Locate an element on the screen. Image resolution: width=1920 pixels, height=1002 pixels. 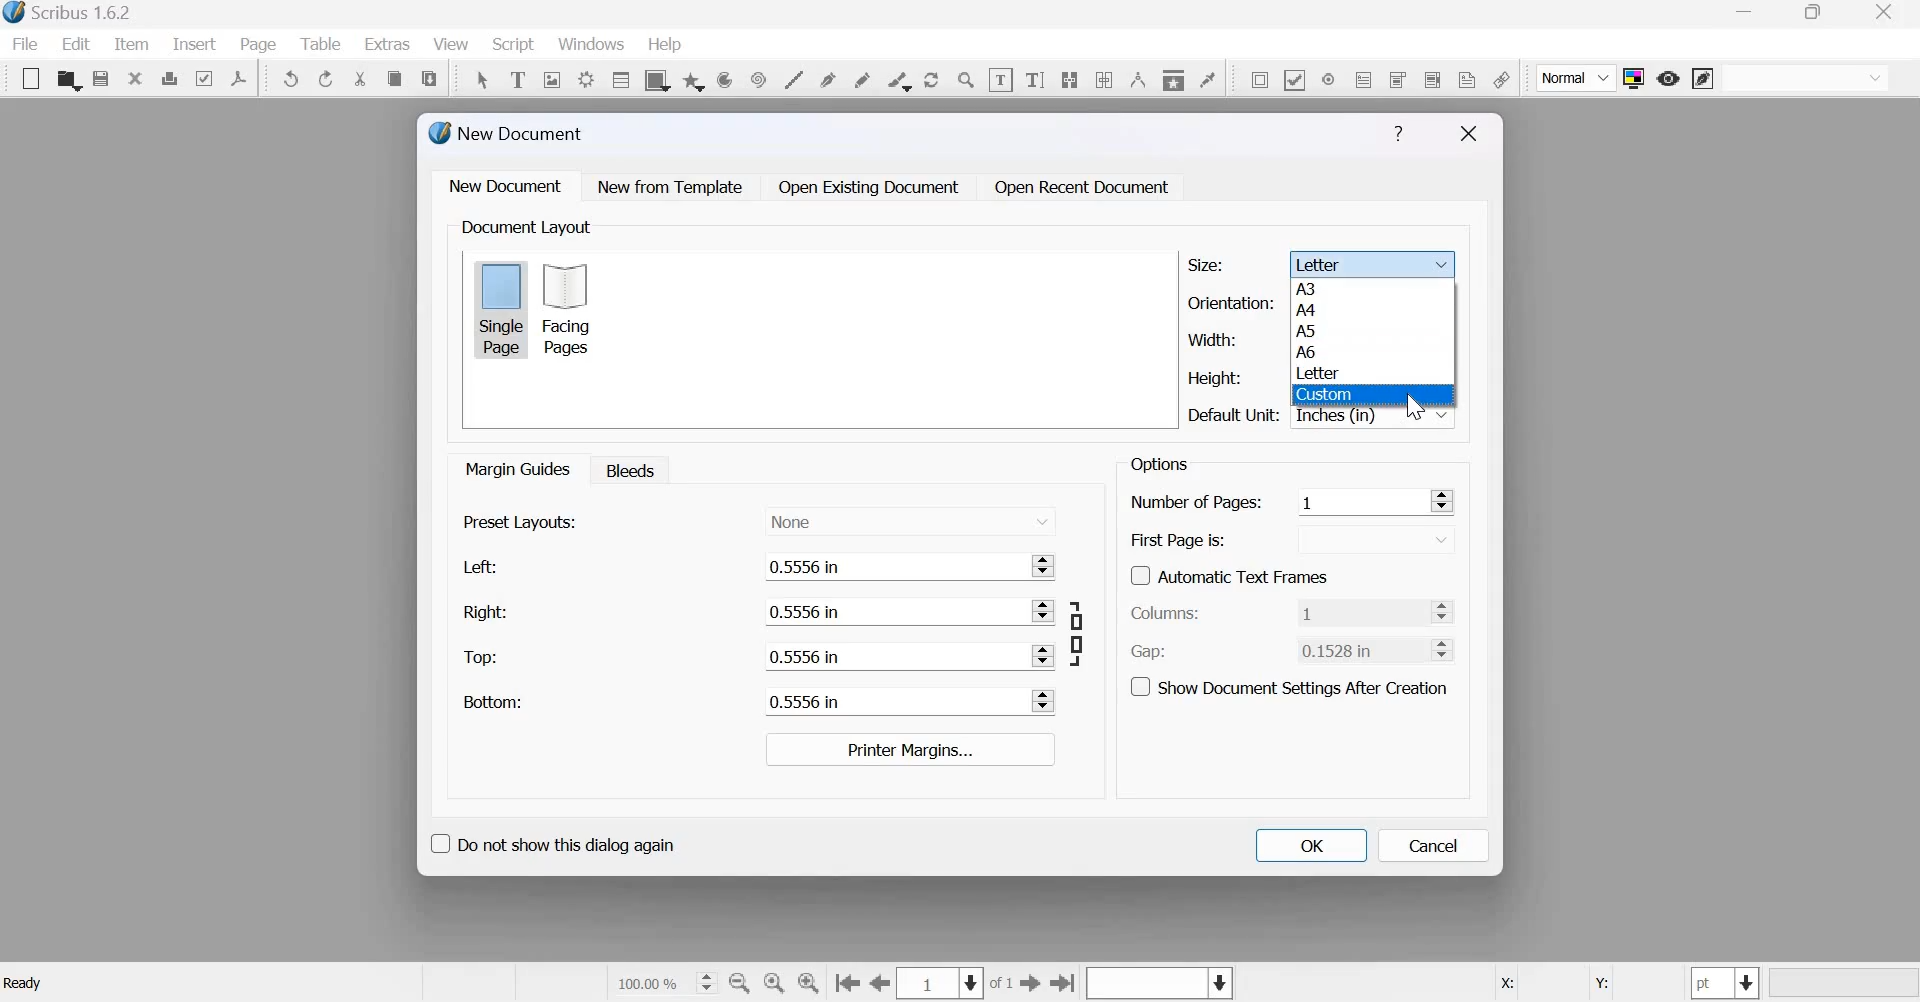
Text Annotation is located at coordinates (1467, 79).